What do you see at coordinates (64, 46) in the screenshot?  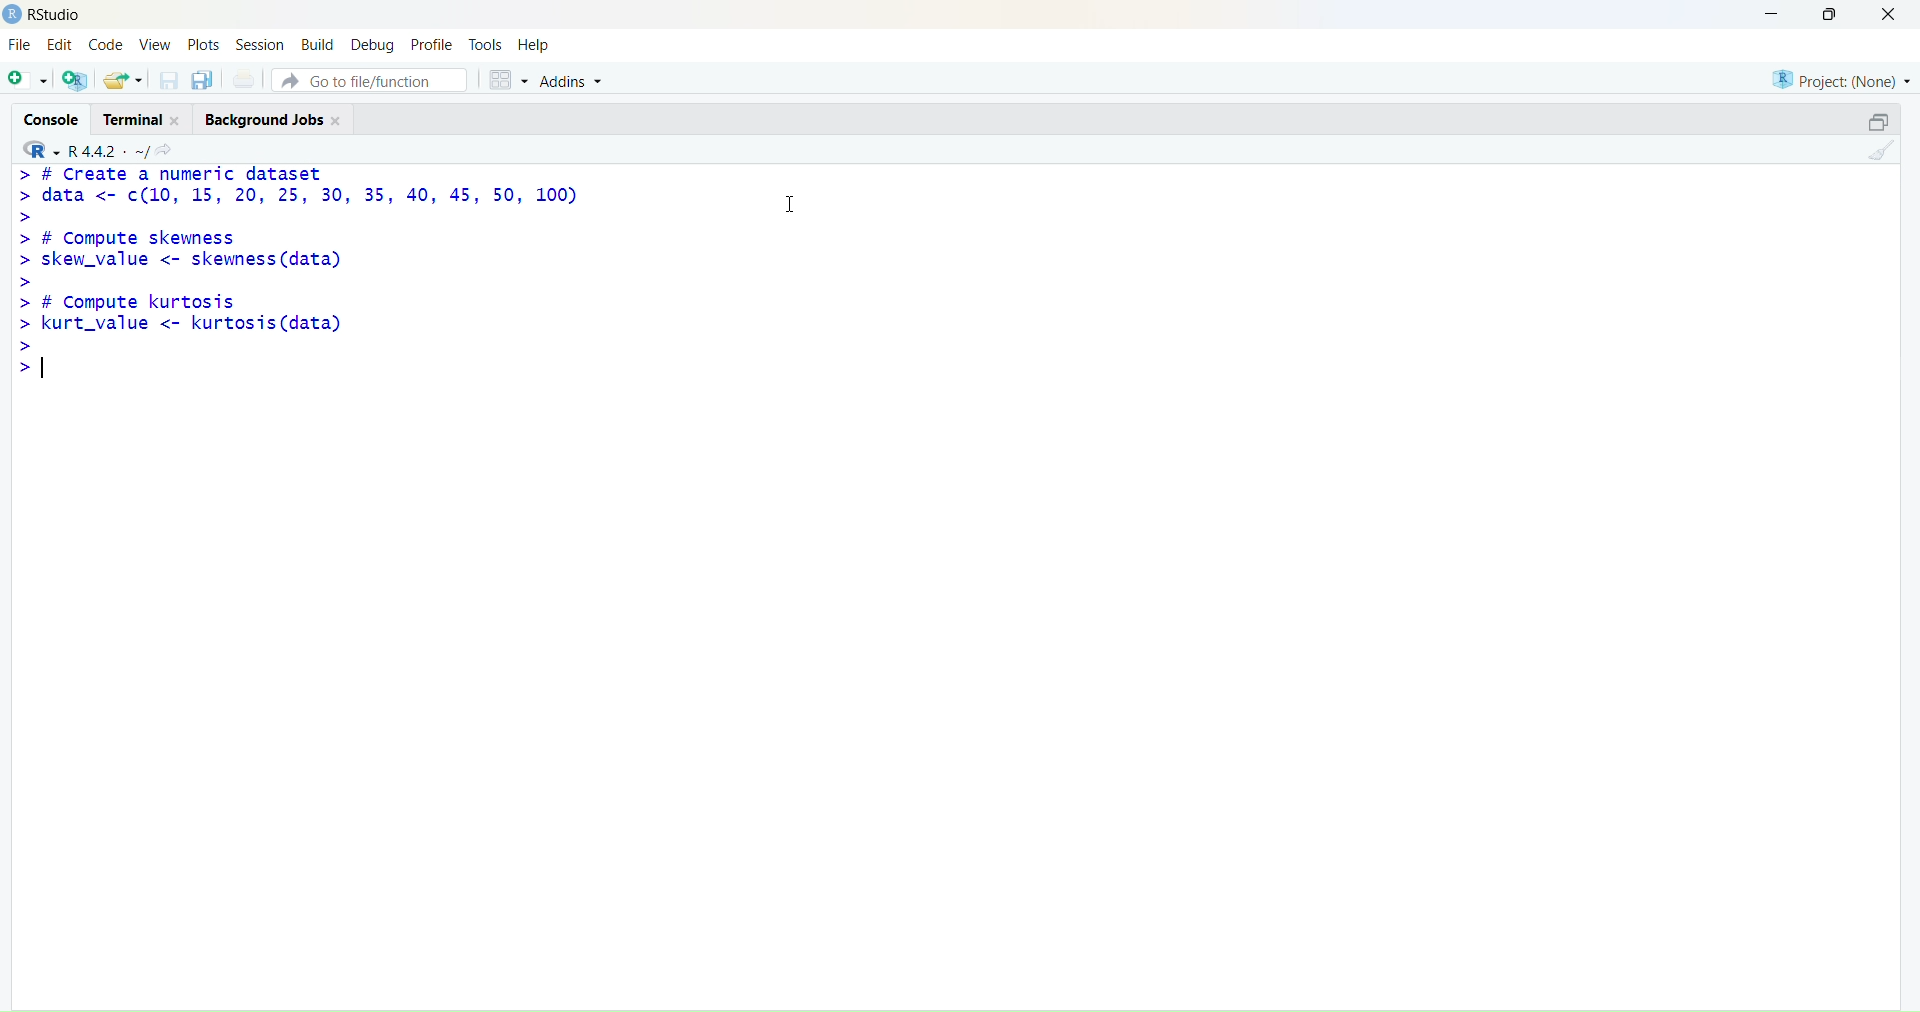 I see `Edit` at bounding box center [64, 46].